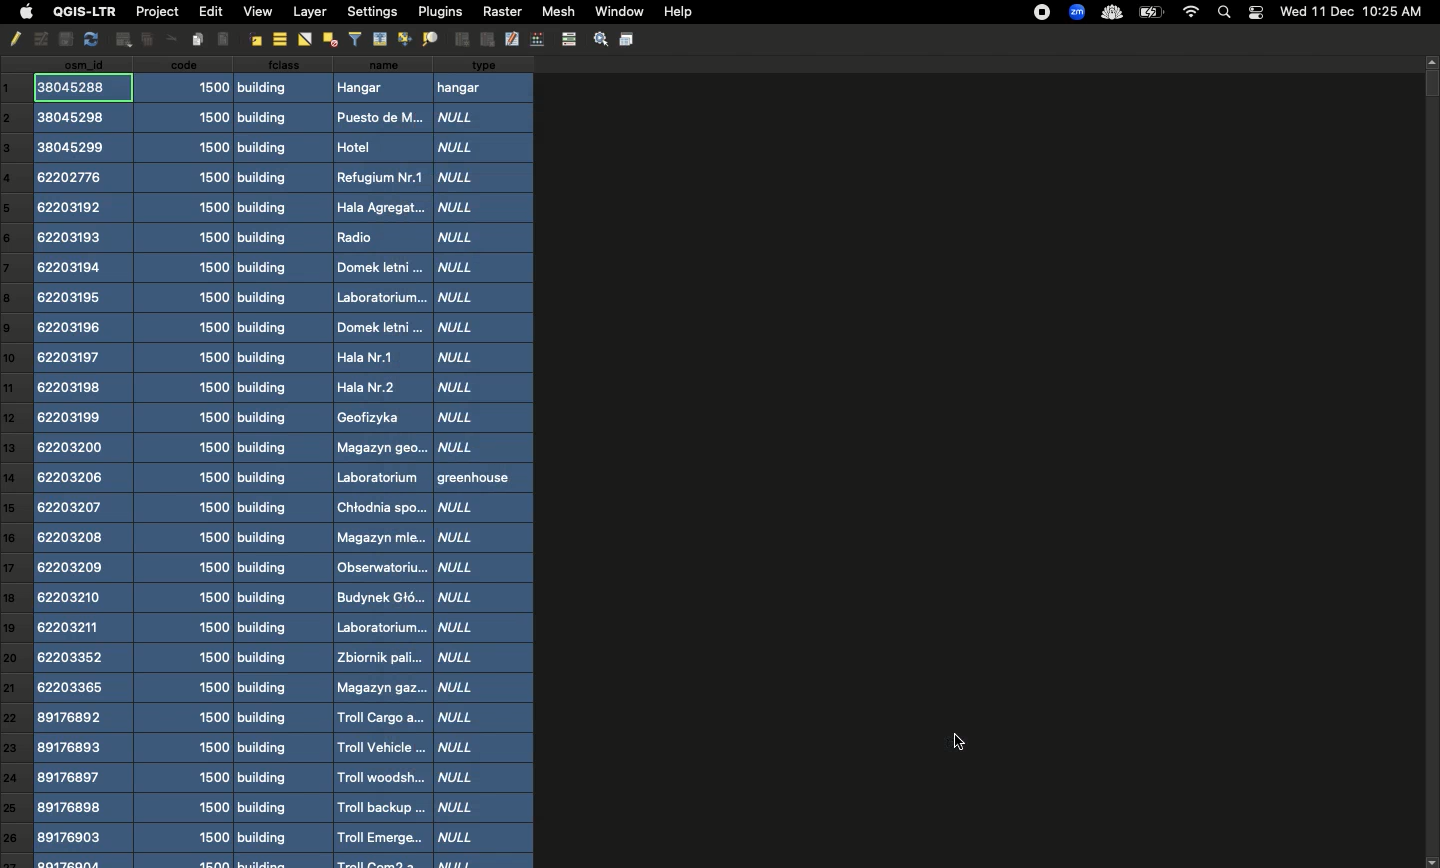 The height and width of the screenshot is (868, 1440). I want to click on code, so click(188, 462).